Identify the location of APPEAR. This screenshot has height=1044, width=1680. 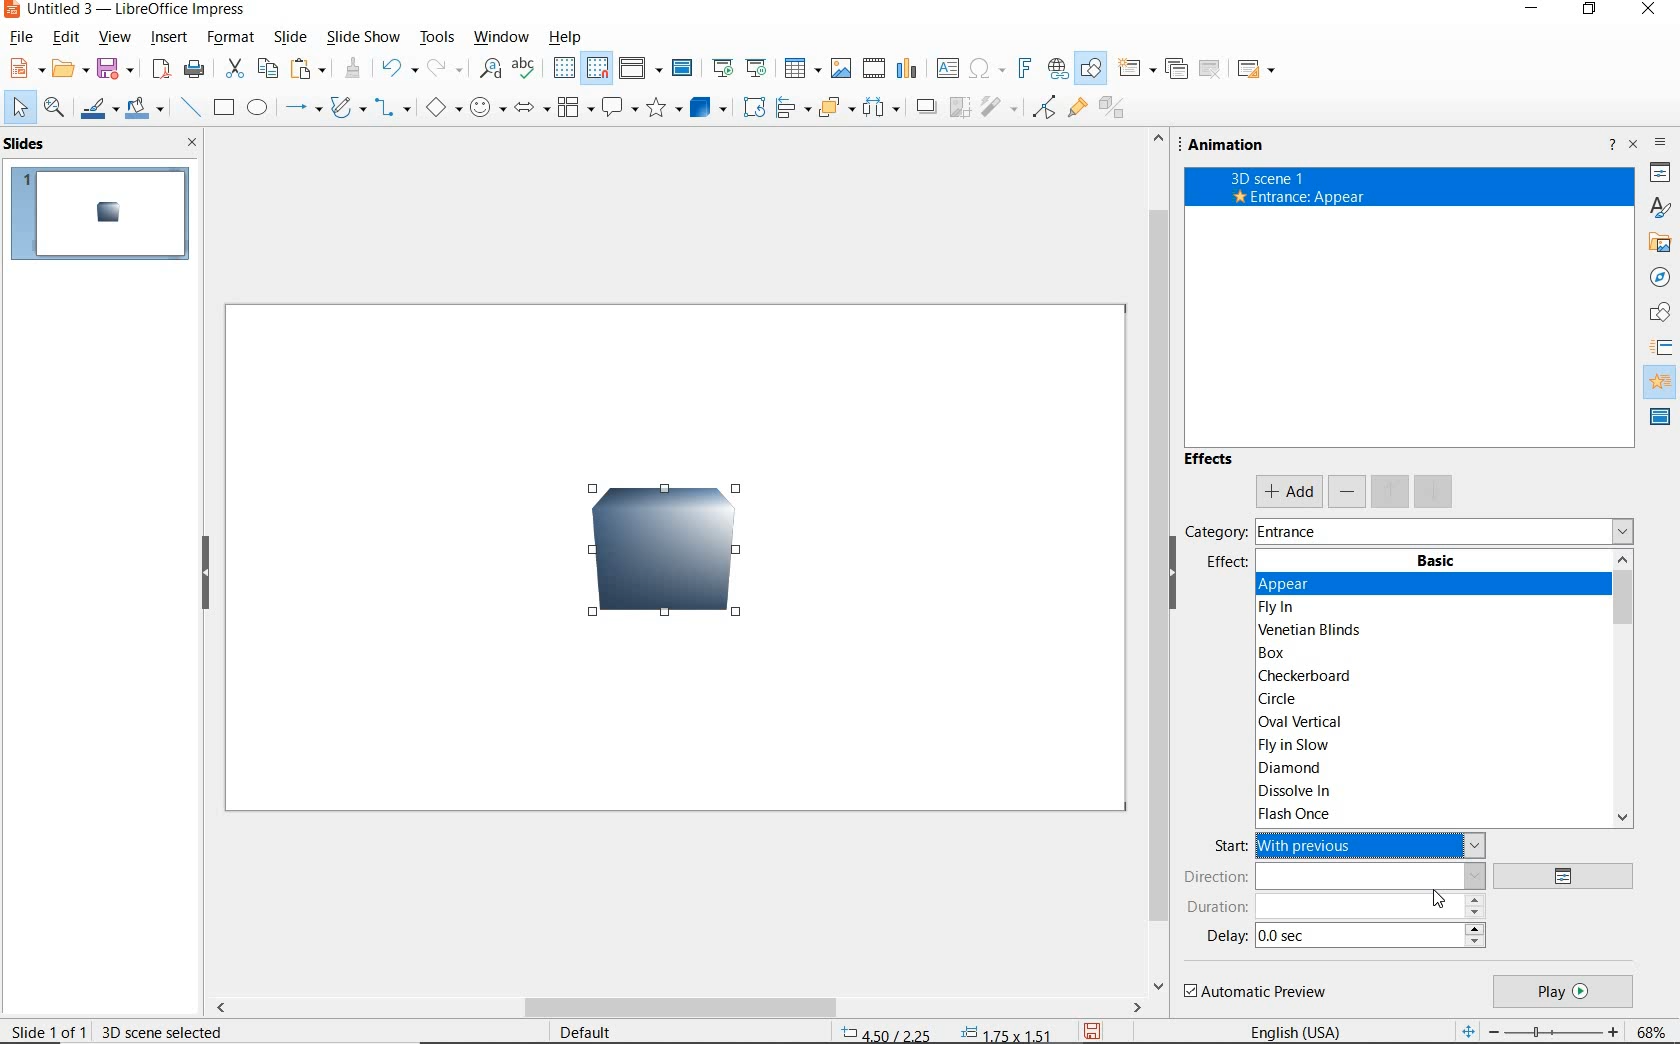
(1306, 584).